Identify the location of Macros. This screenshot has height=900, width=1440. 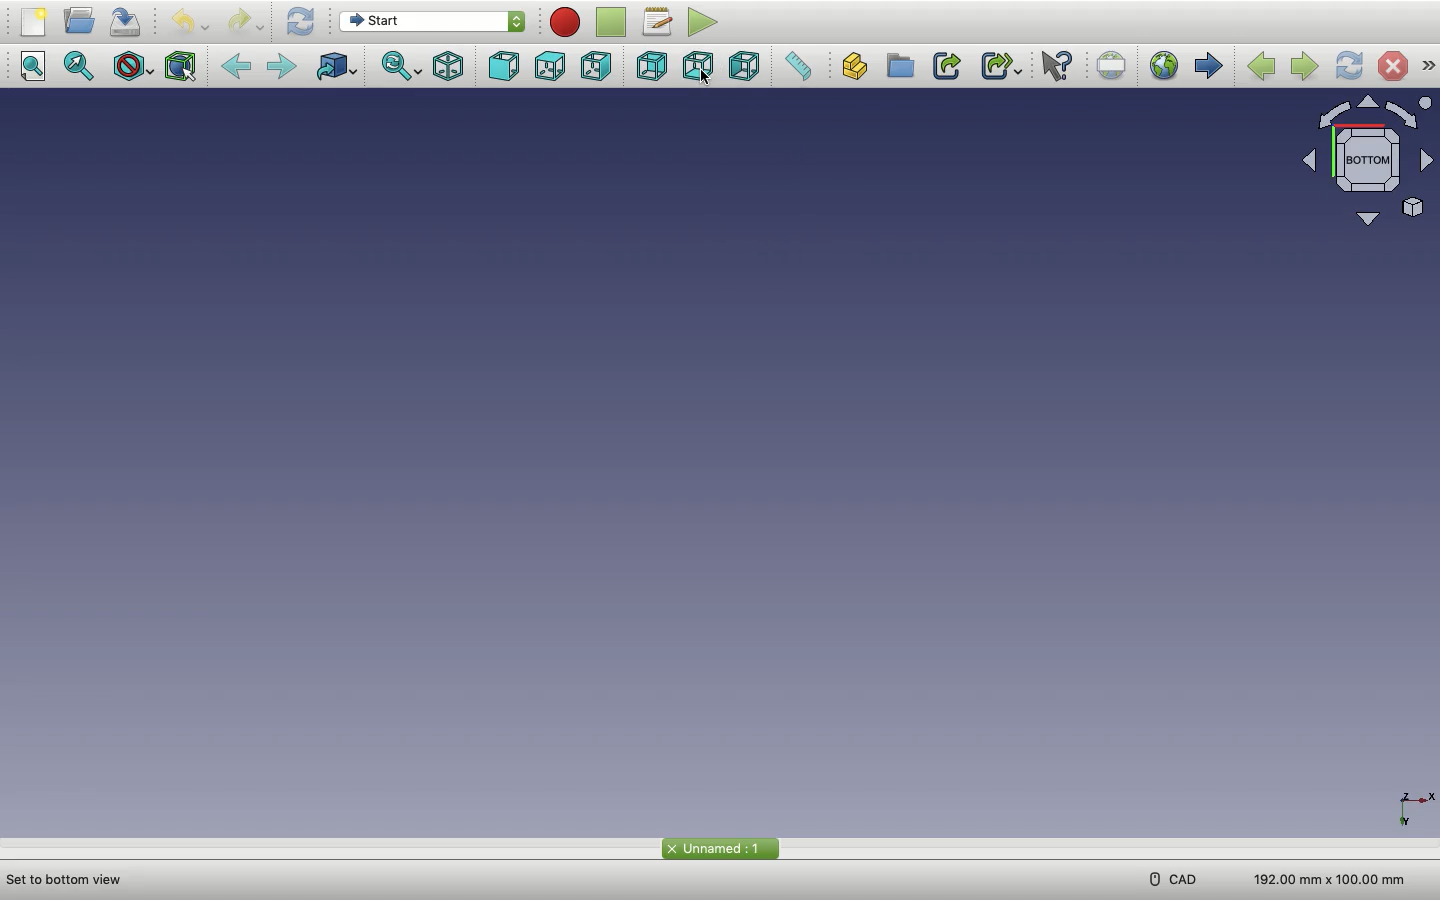
(660, 24).